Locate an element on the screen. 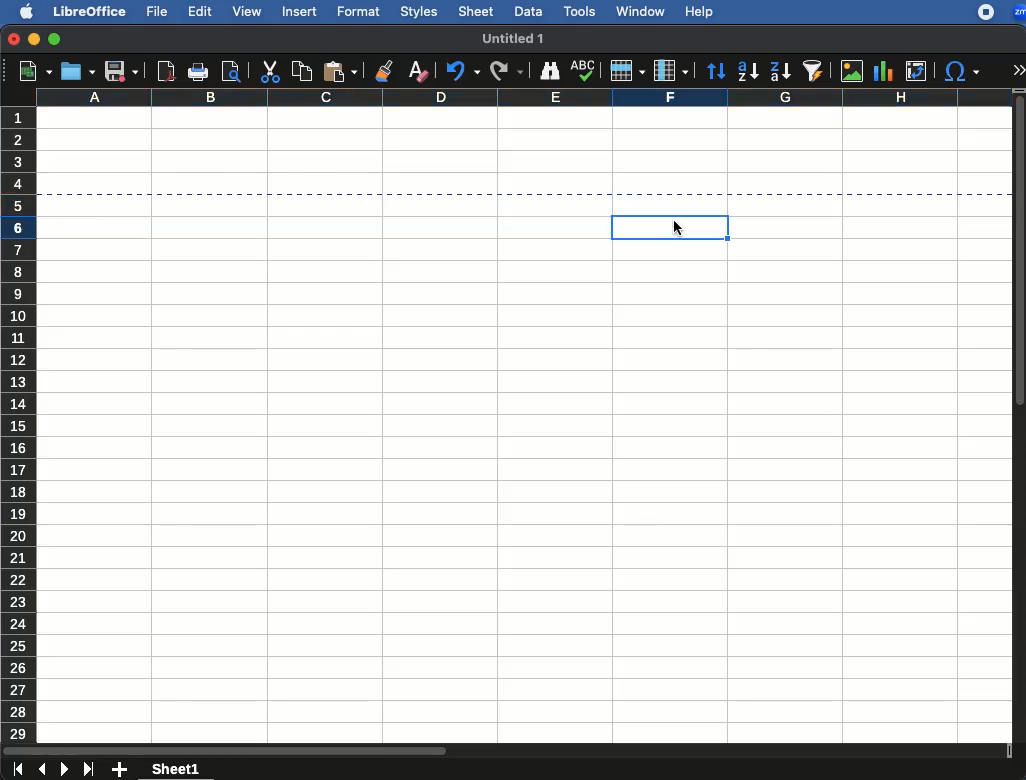 This screenshot has height=780, width=1026. apple is located at coordinates (24, 11).